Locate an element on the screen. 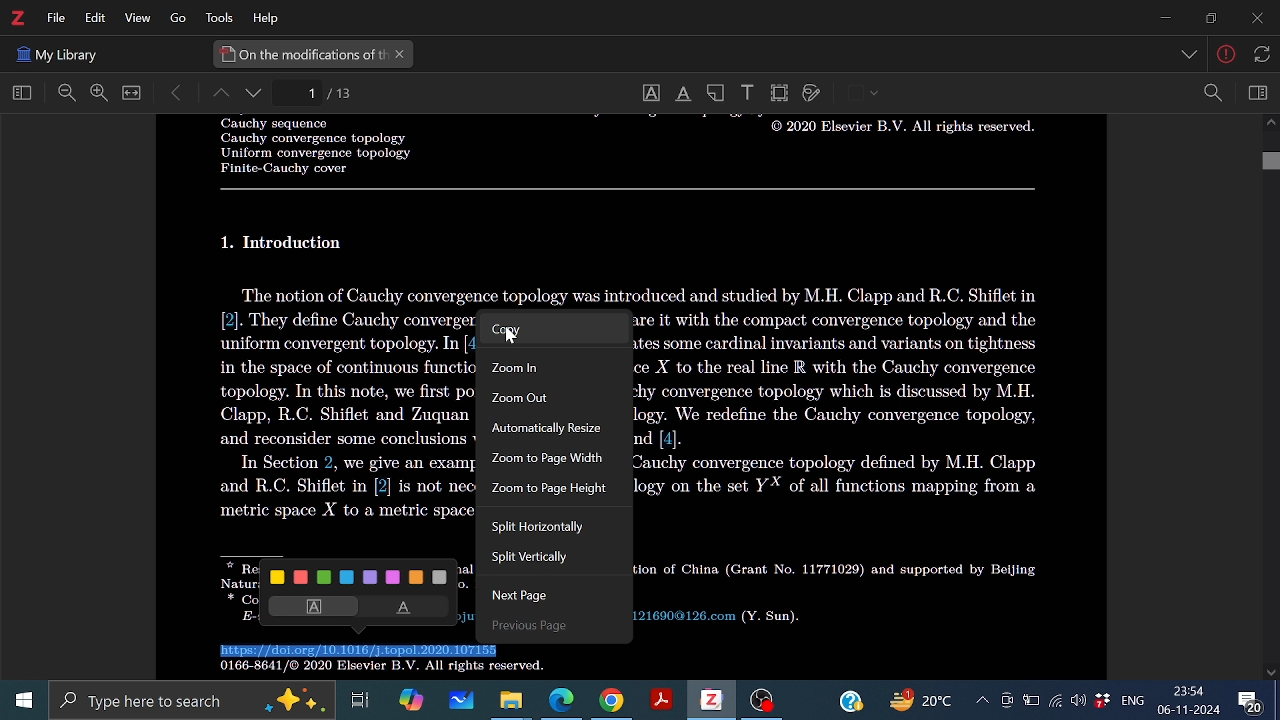  Zoom to page width is located at coordinates (547, 461).